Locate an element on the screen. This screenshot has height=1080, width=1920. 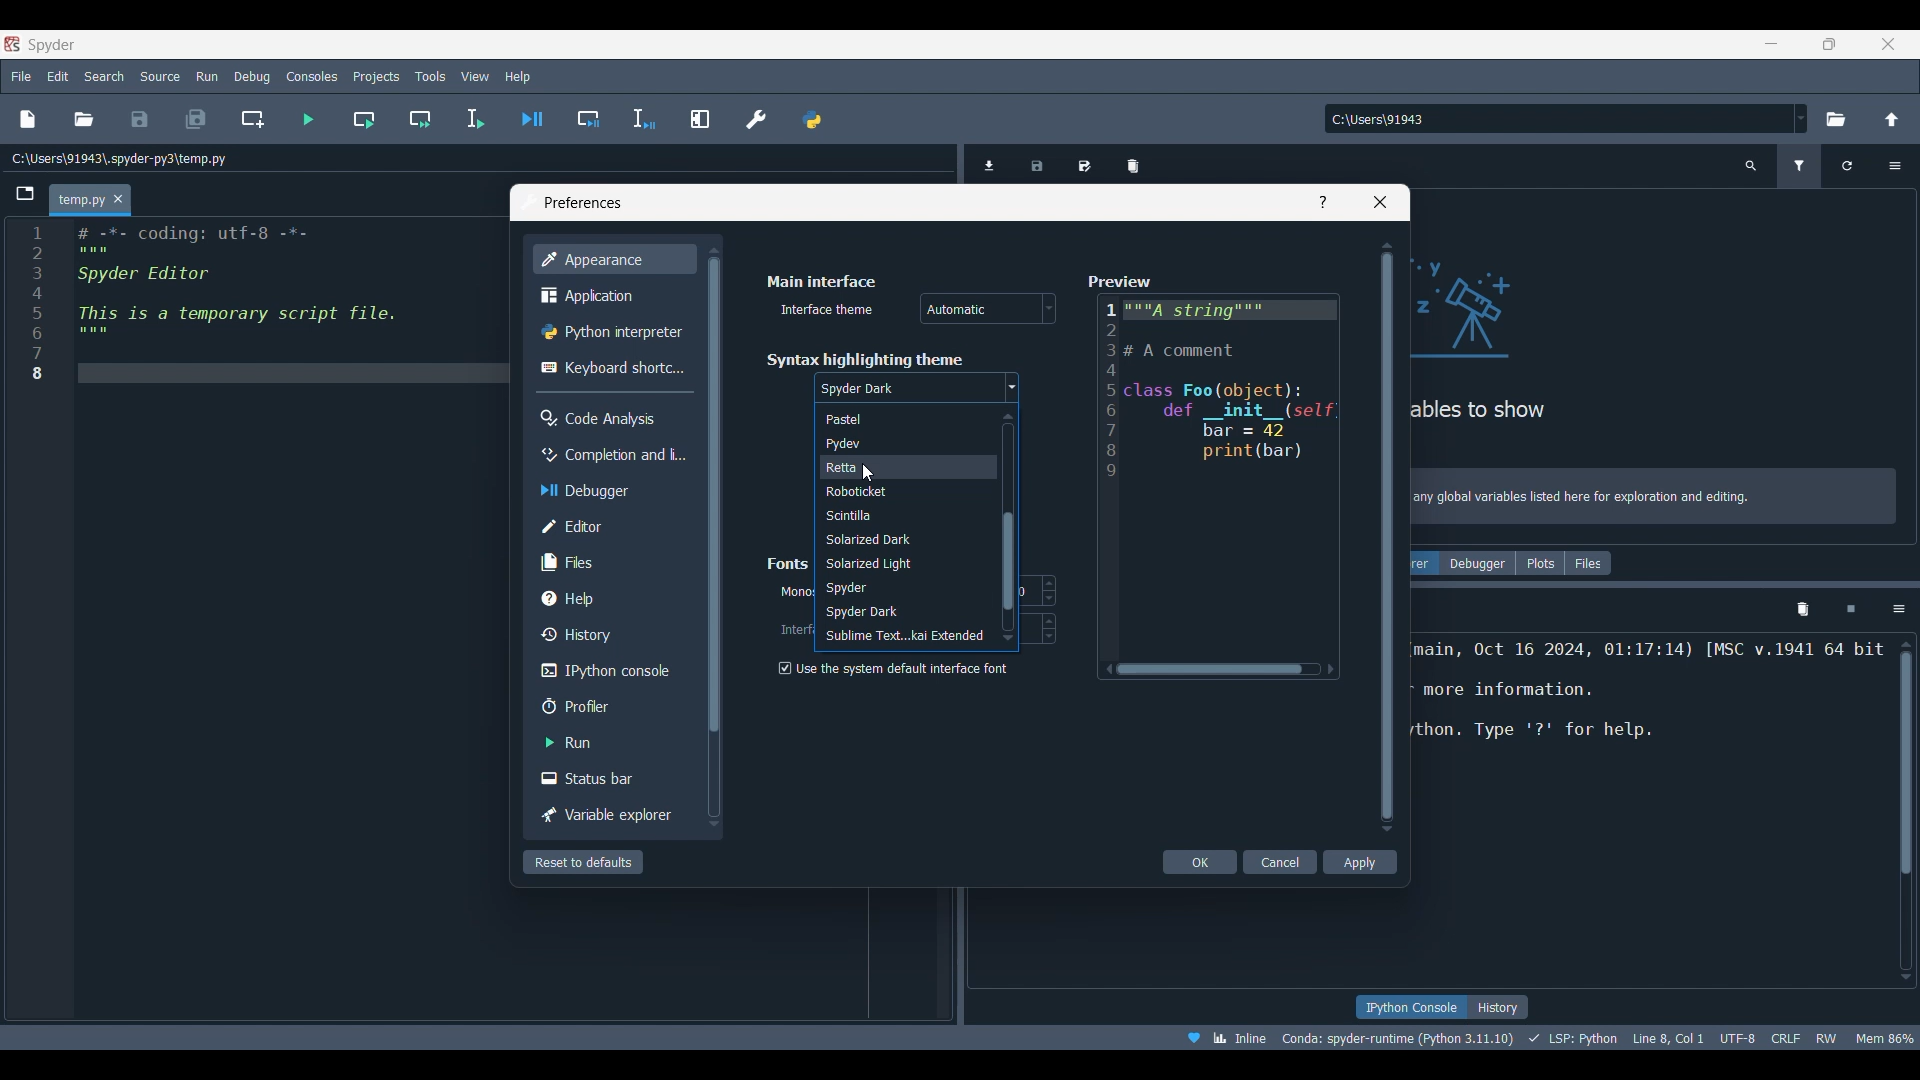
retta is located at coordinates (901, 468).